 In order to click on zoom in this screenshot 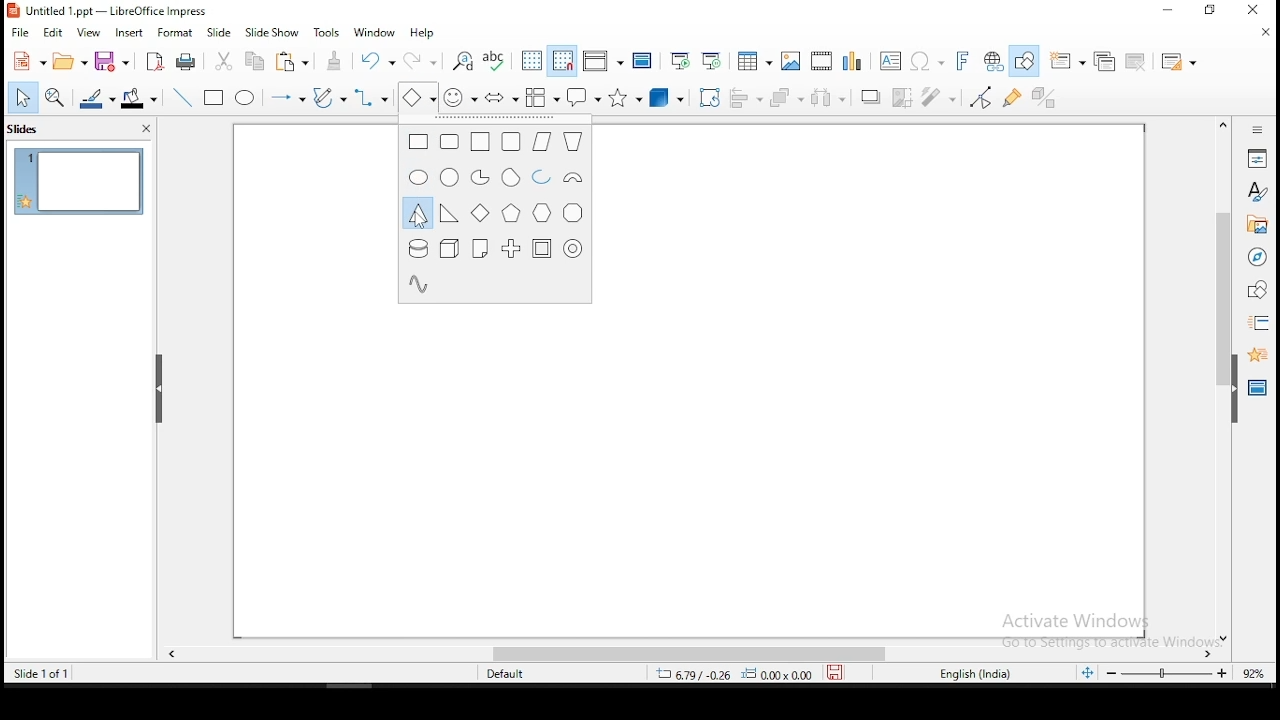, I will do `click(1187, 676)`.